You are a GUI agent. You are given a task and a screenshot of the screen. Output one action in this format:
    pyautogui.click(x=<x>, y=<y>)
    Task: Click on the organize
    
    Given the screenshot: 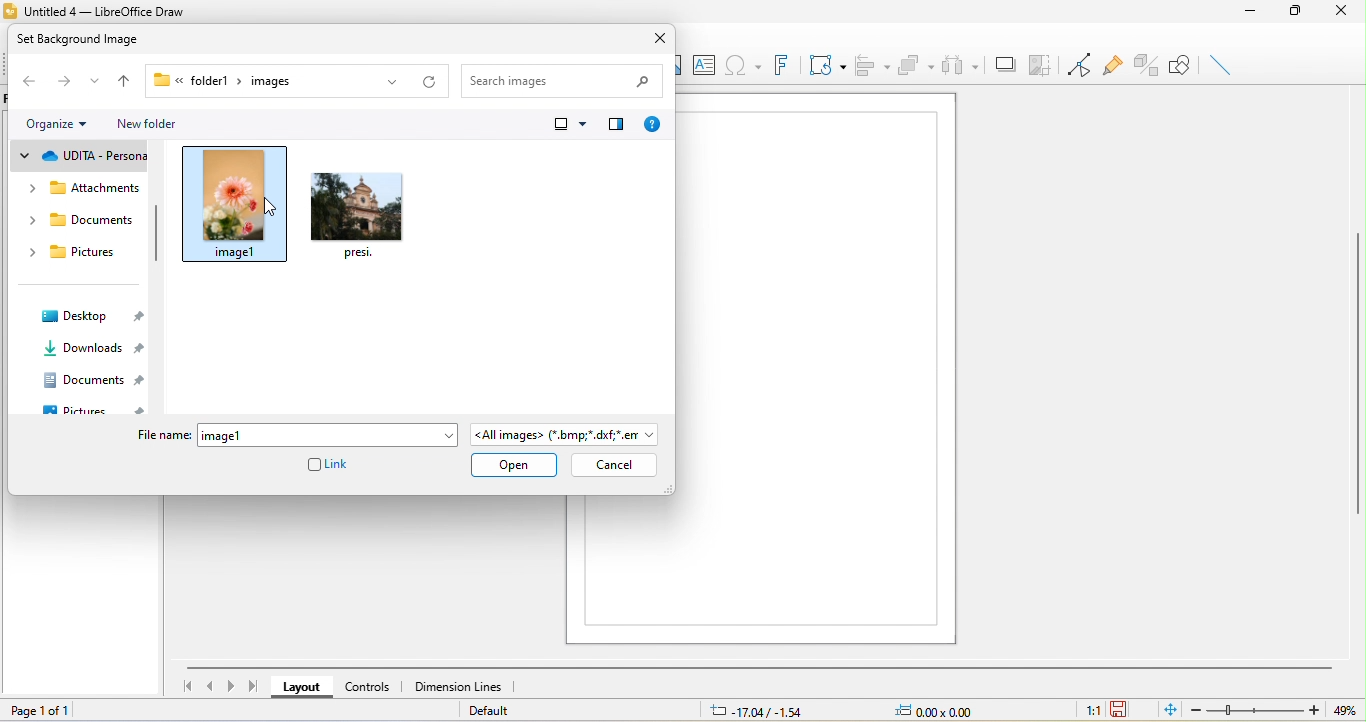 What is the action you would take?
    pyautogui.click(x=60, y=128)
    